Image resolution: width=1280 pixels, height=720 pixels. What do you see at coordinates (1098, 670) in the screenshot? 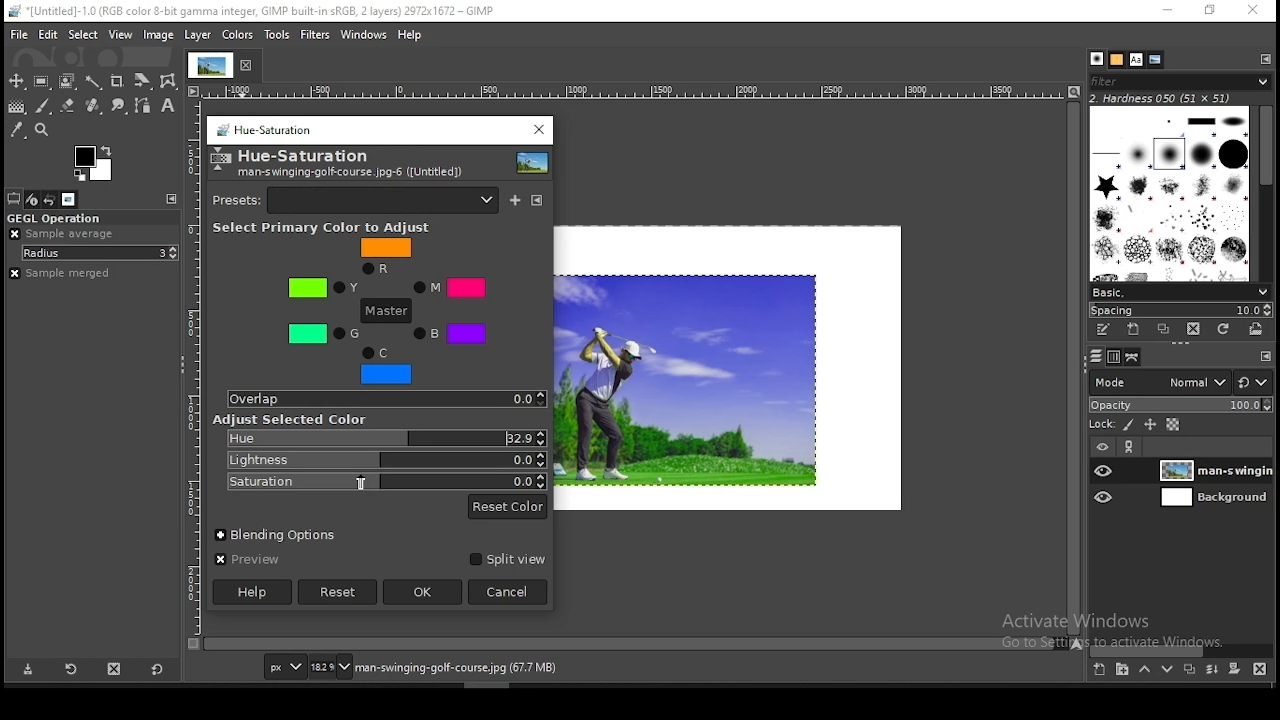
I see `new layer group` at bounding box center [1098, 670].